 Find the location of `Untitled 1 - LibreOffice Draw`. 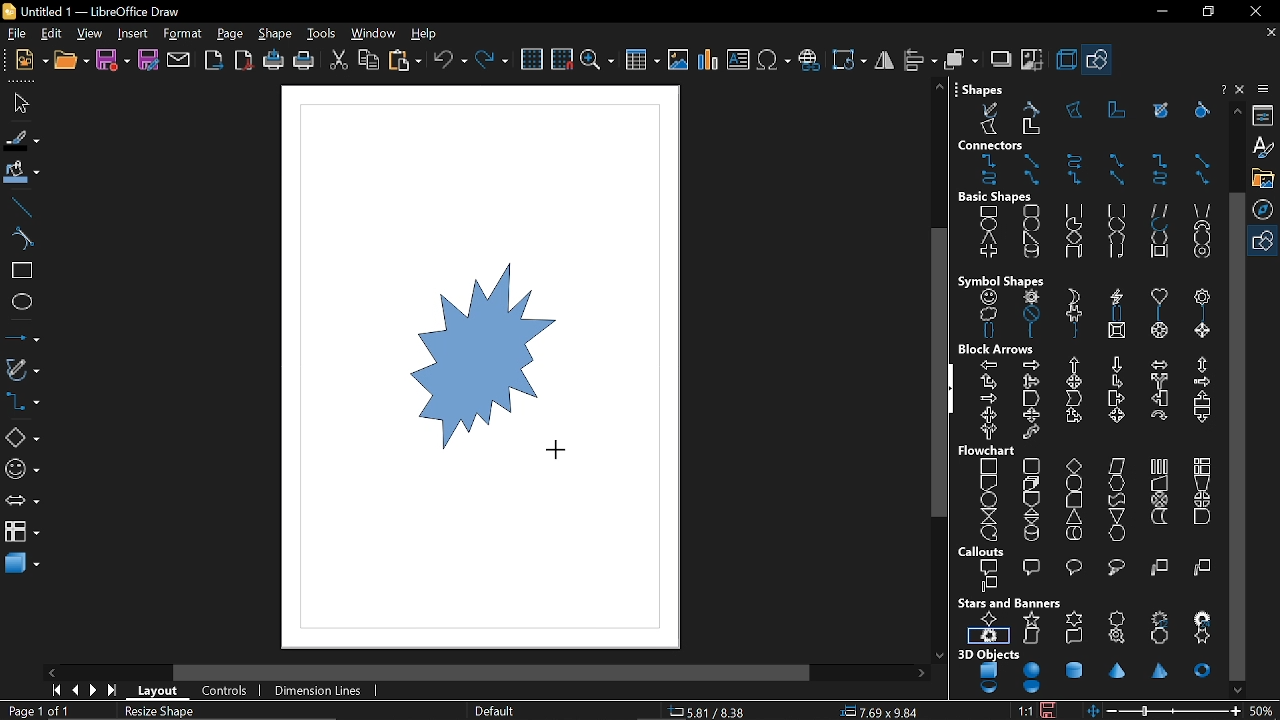

Untitled 1 - LibreOffice Draw is located at coordinates (95, 10).